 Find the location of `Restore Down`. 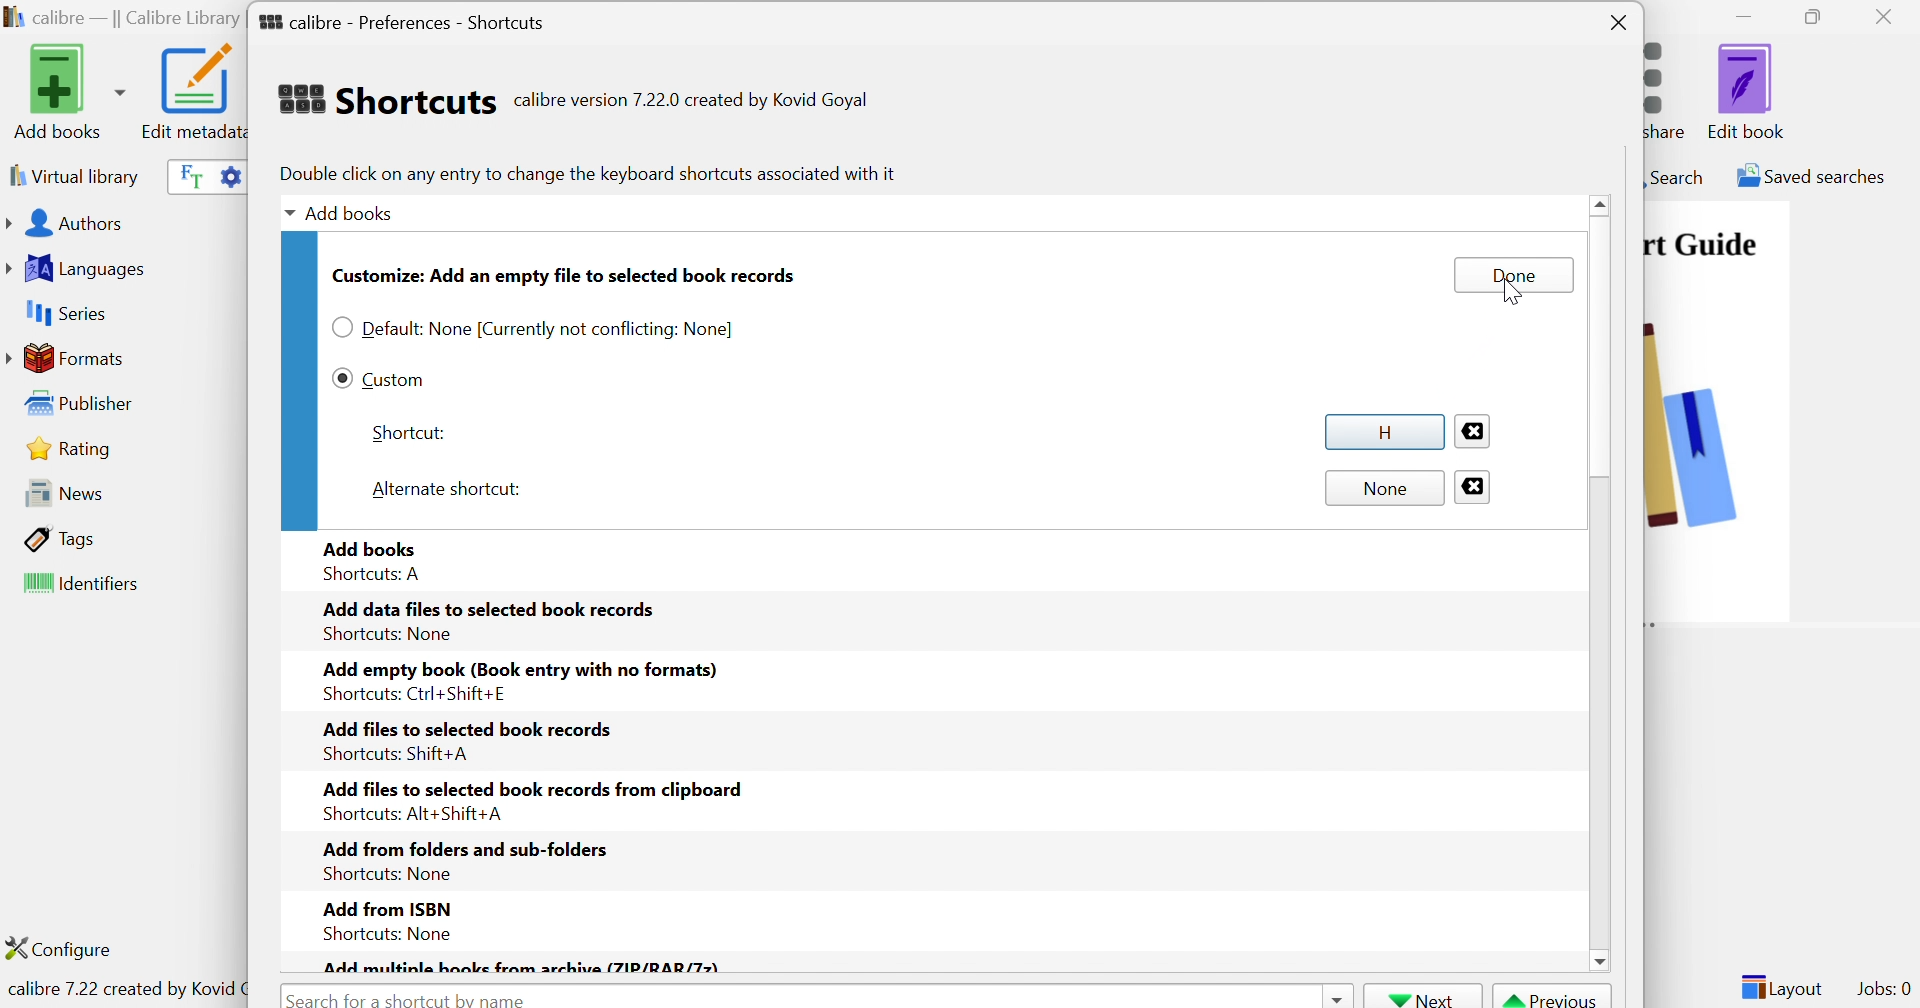

Restore Down is located at coordinates (1819, 18).